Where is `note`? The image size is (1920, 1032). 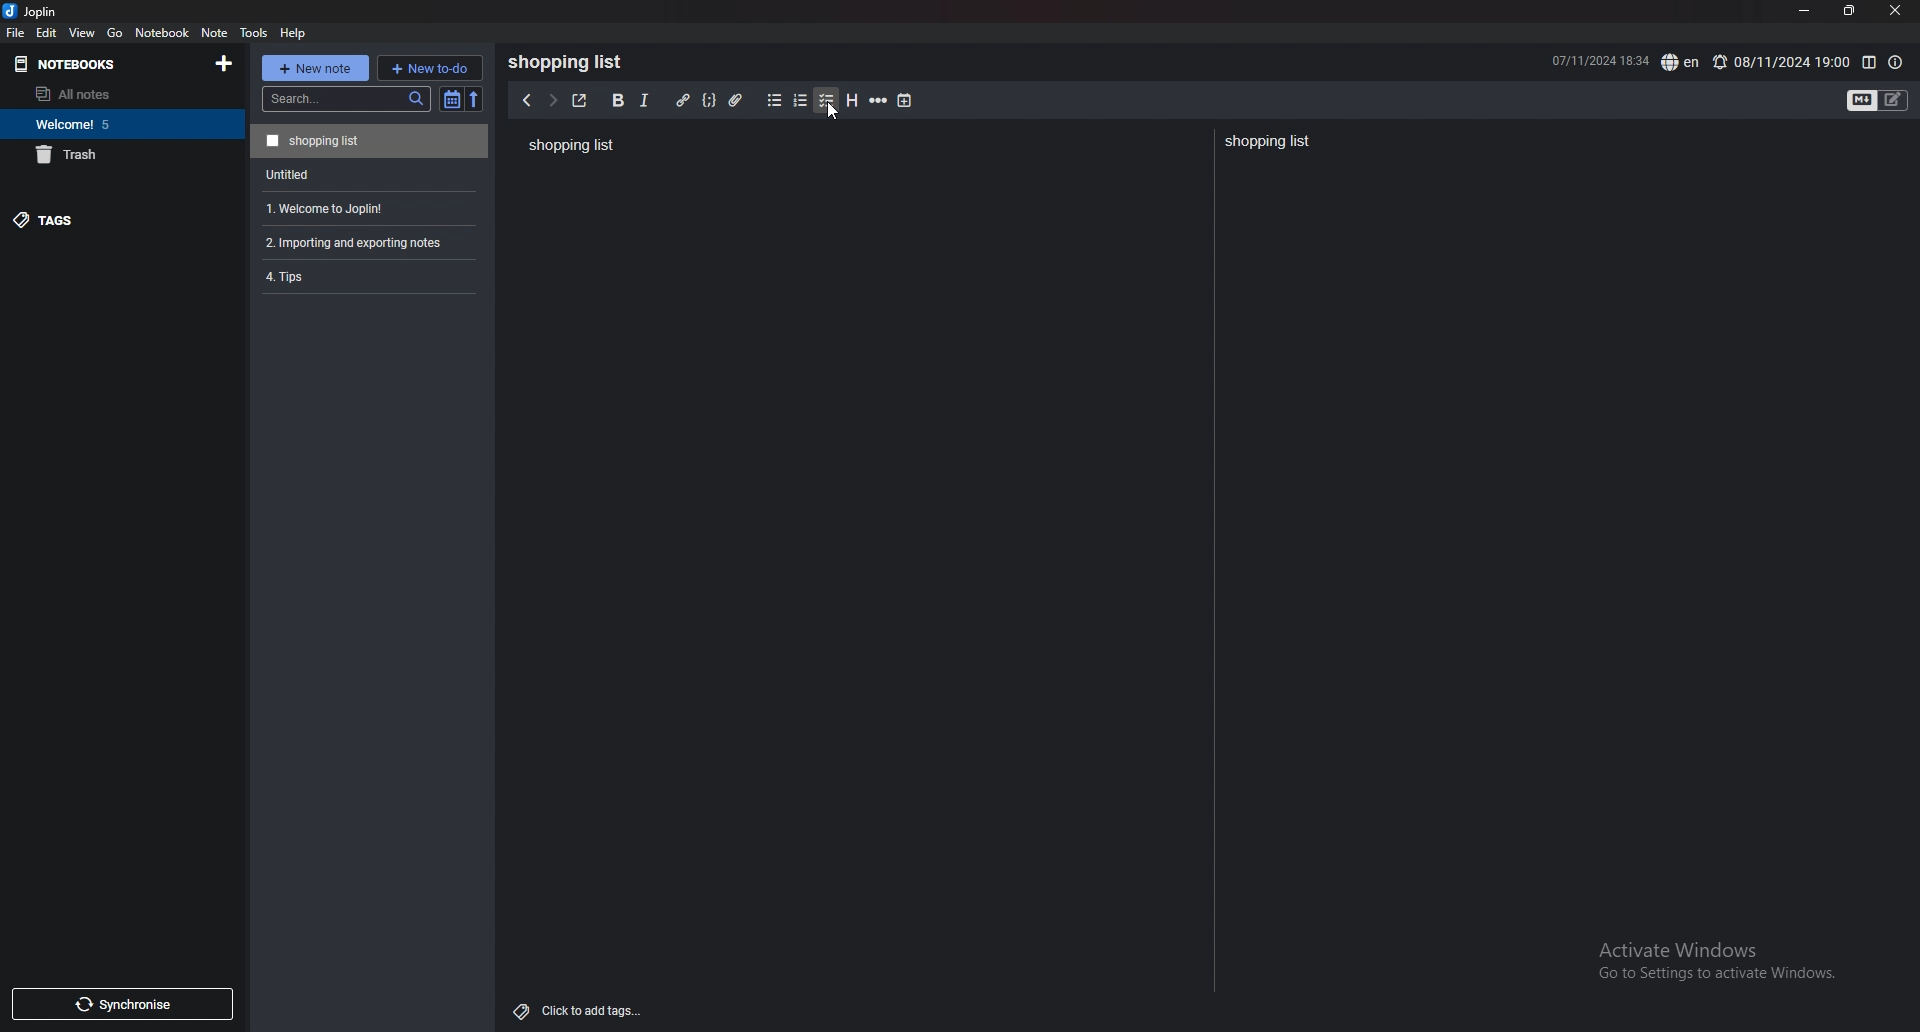 note is located at coordinates (216, 33).